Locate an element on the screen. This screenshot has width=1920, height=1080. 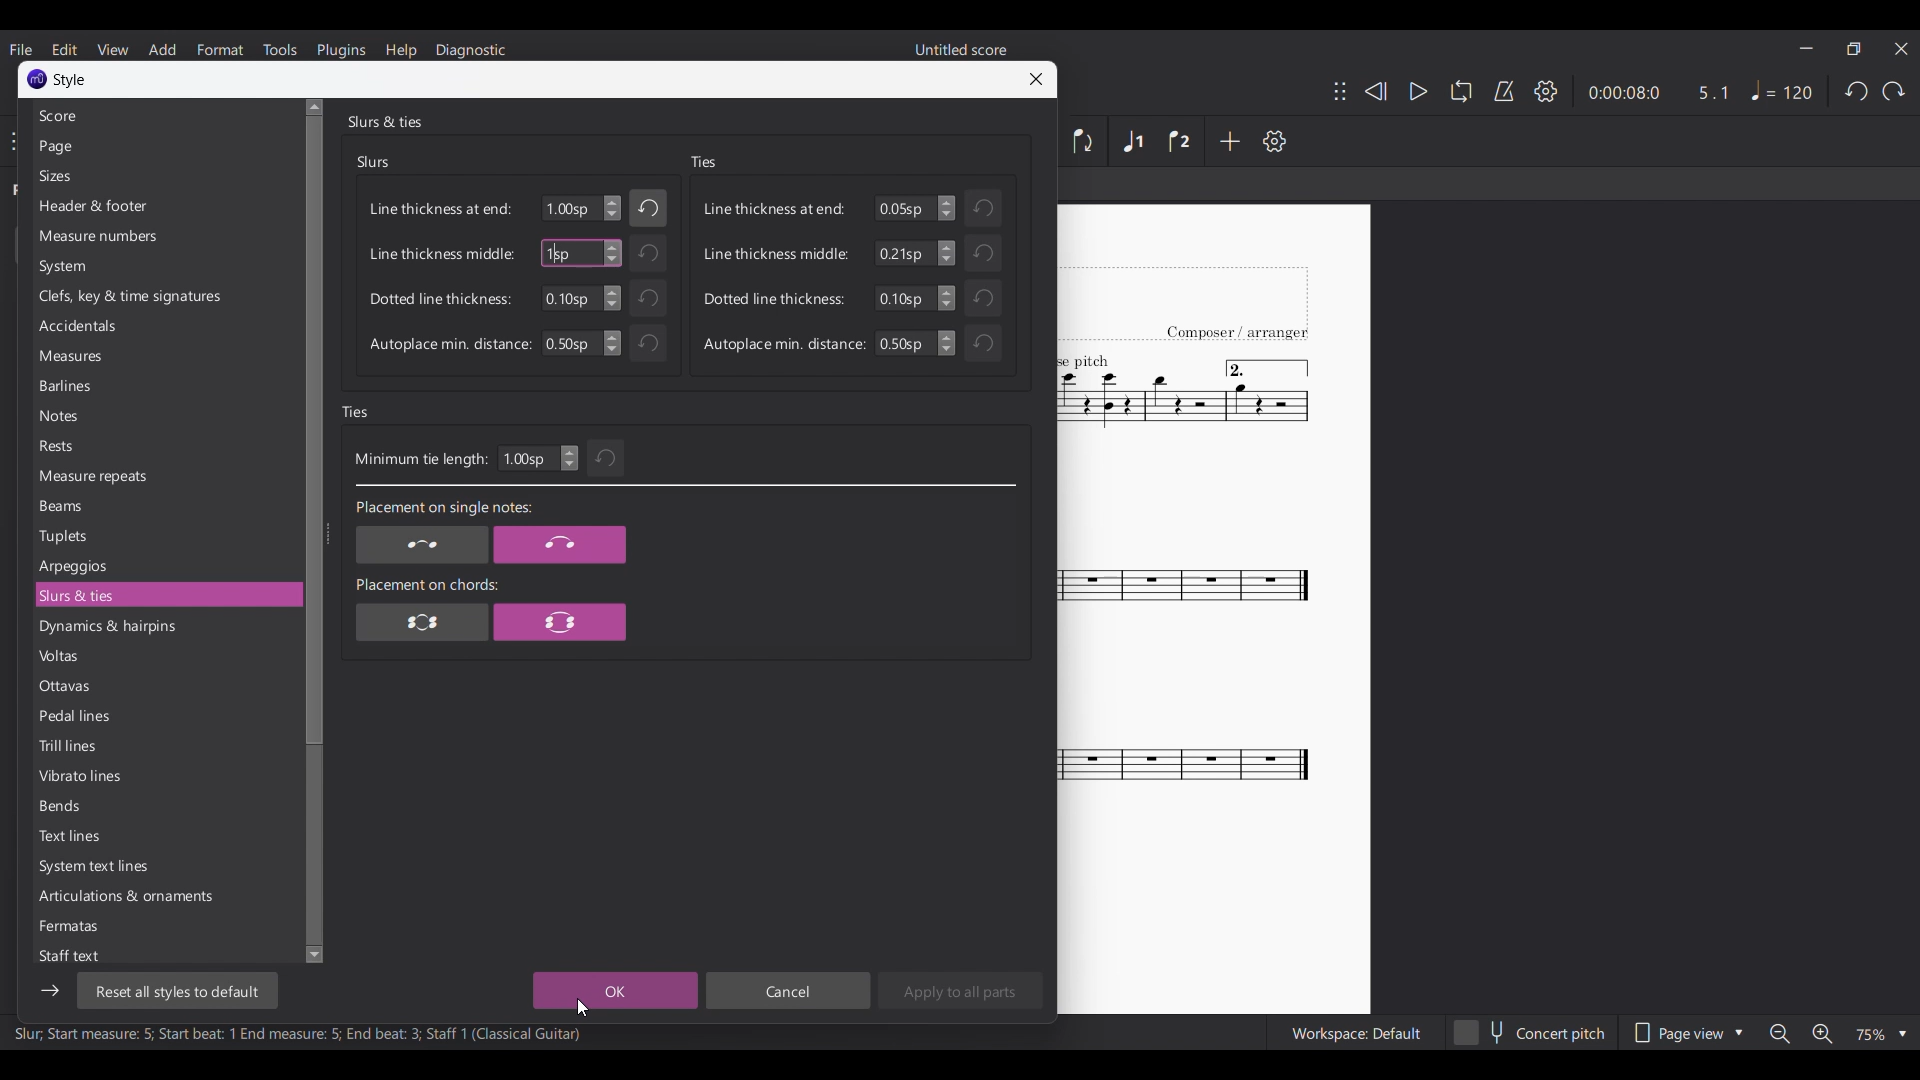
 is located at coordinates (569, 343).